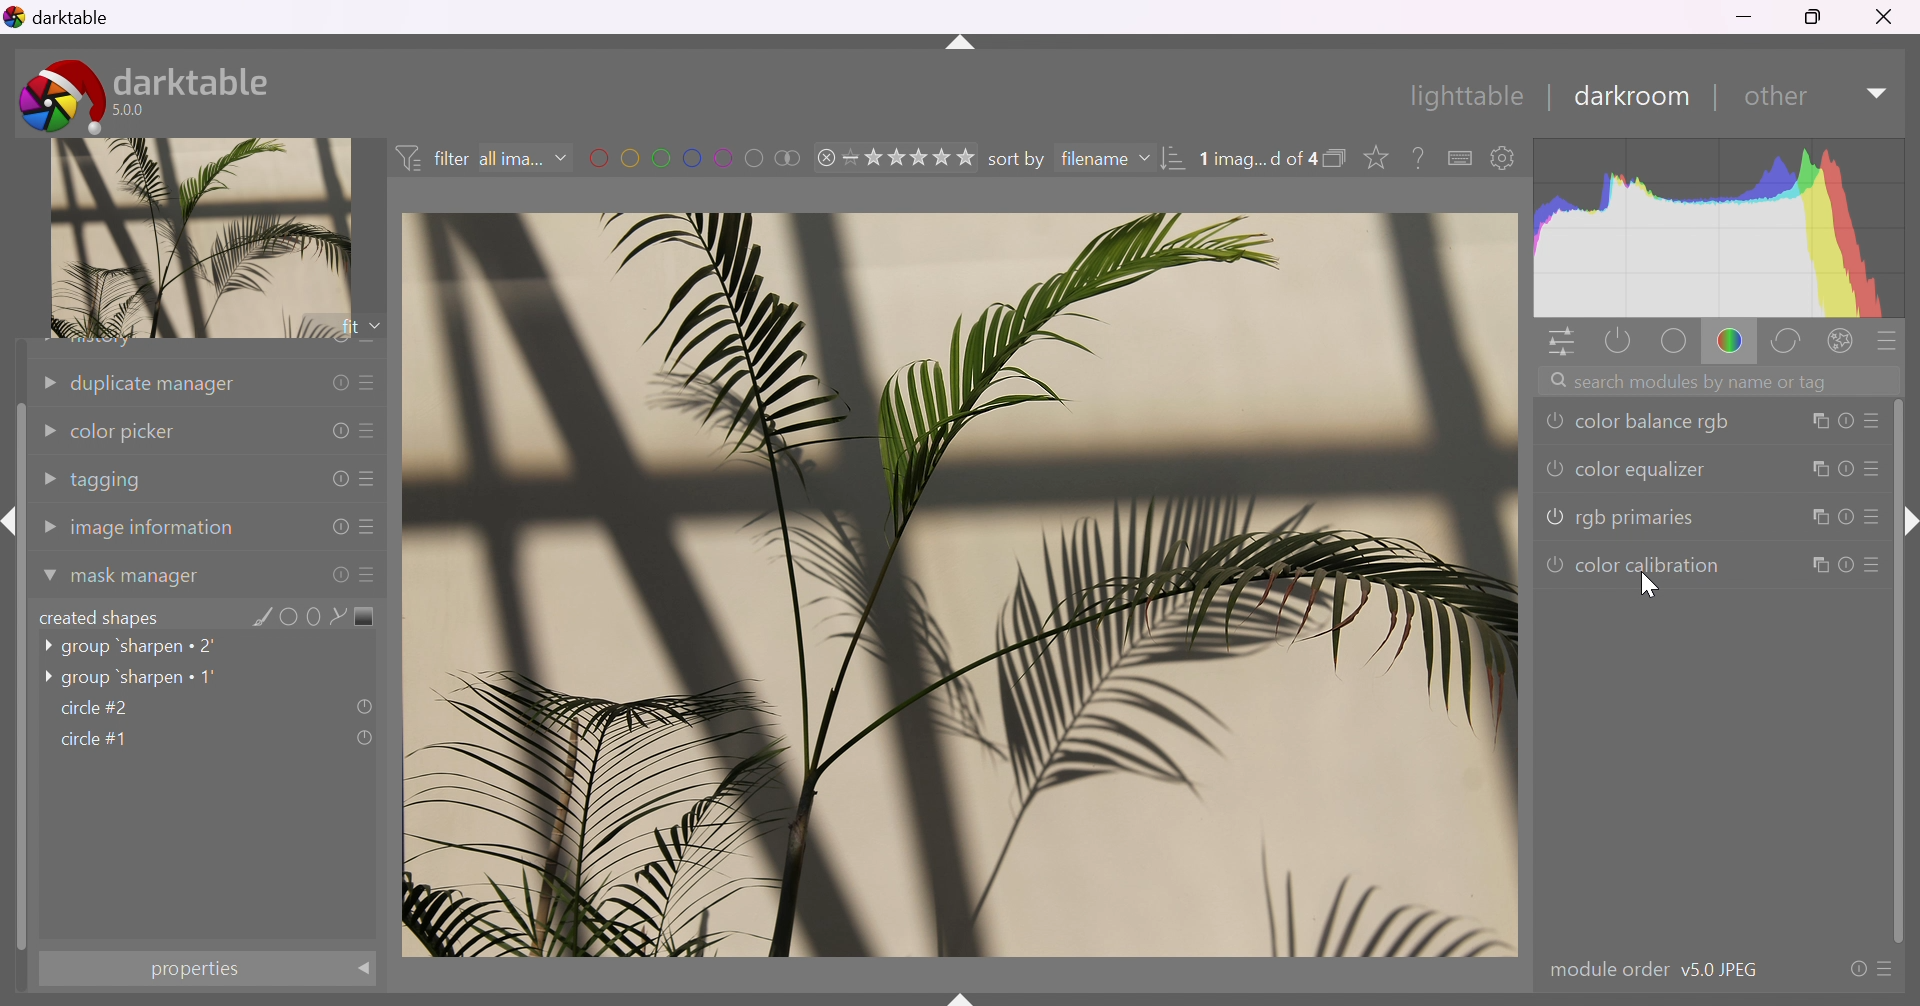  What do you see at coordinates (101, 621) in the screenshot?
I see `created shapes` at bounding box center [101, 621].